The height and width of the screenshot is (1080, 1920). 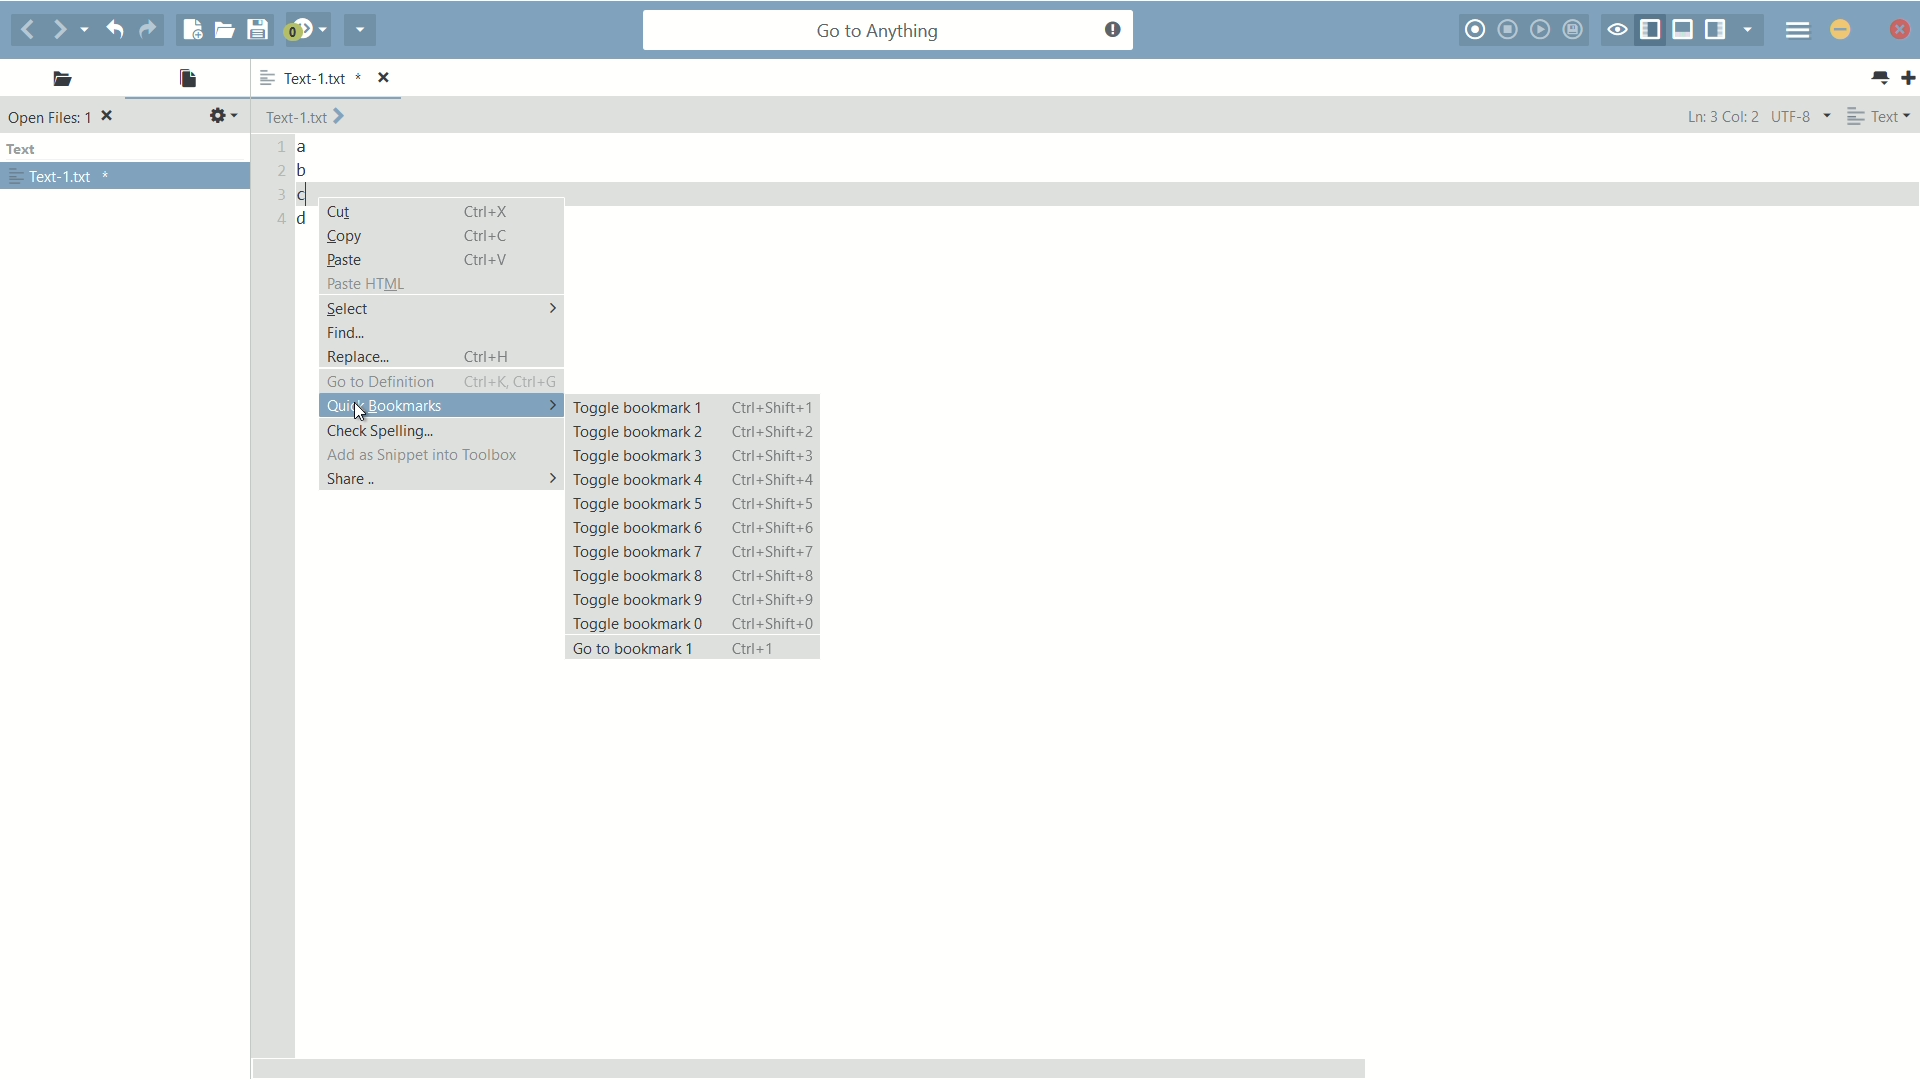 What do you see at coordinates (1880, 78) in the screenshot?
I see `all tabs` at bounding box center [1880, 78].